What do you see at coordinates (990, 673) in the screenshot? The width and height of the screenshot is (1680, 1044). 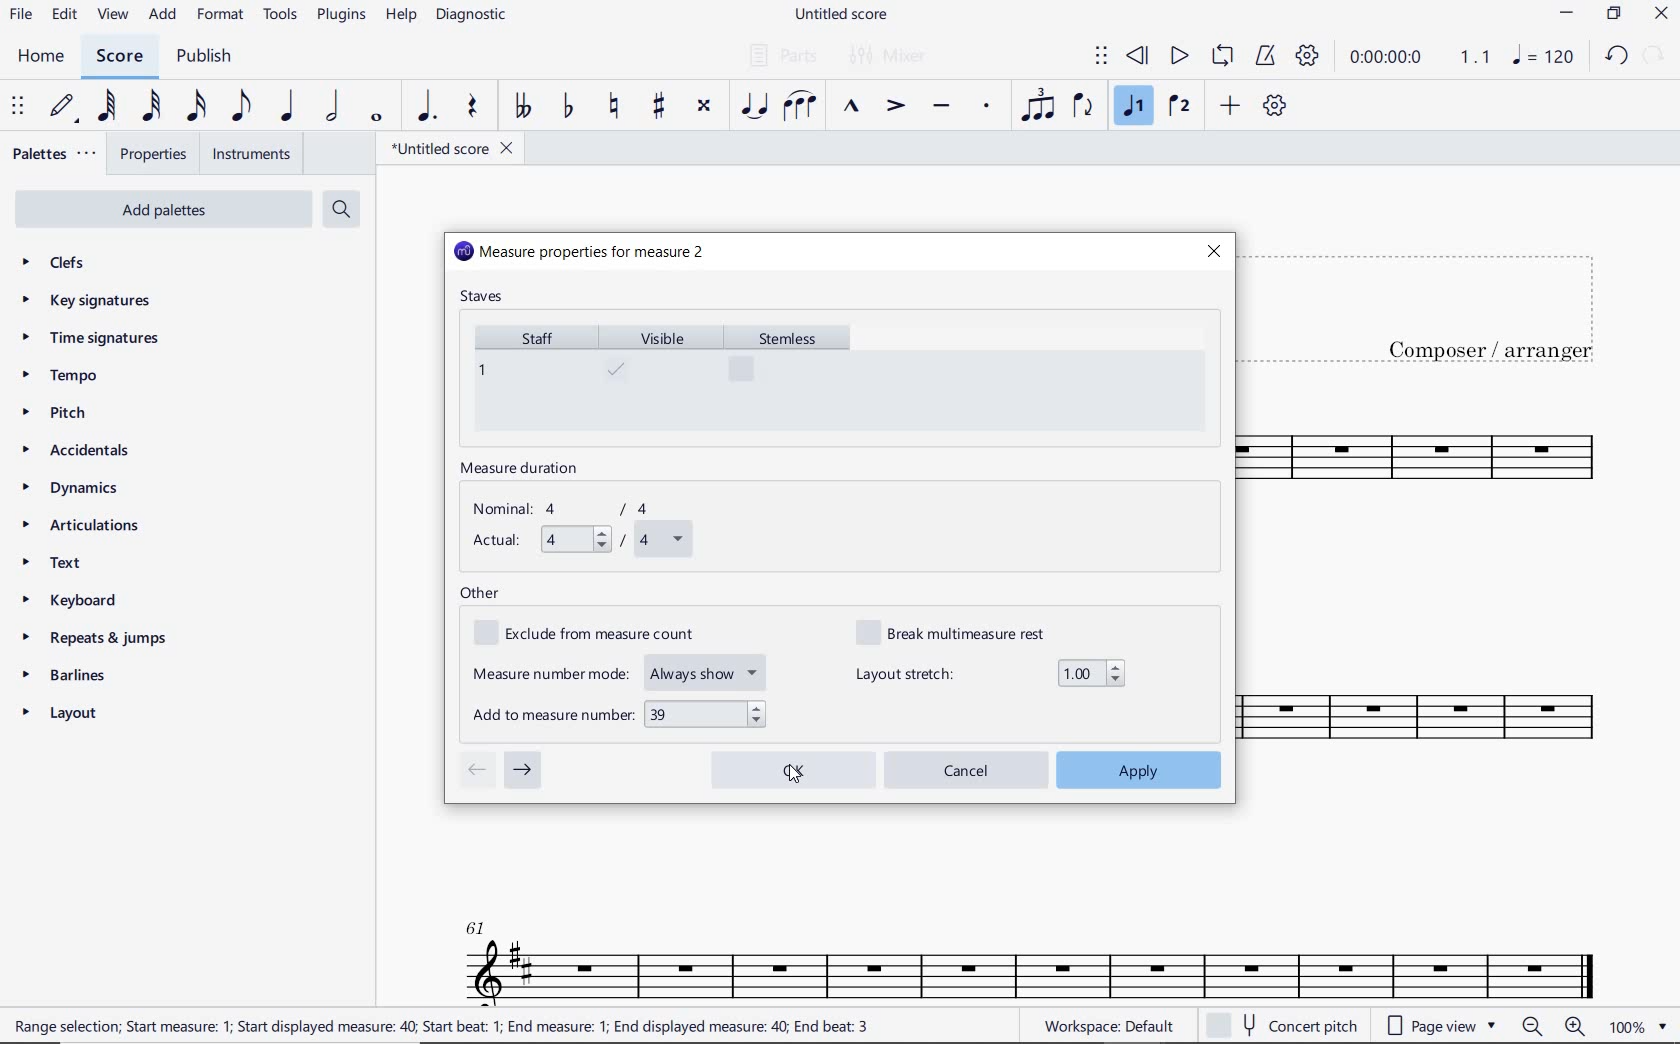 I see `layout stretch` at bounding box center [990, 673].